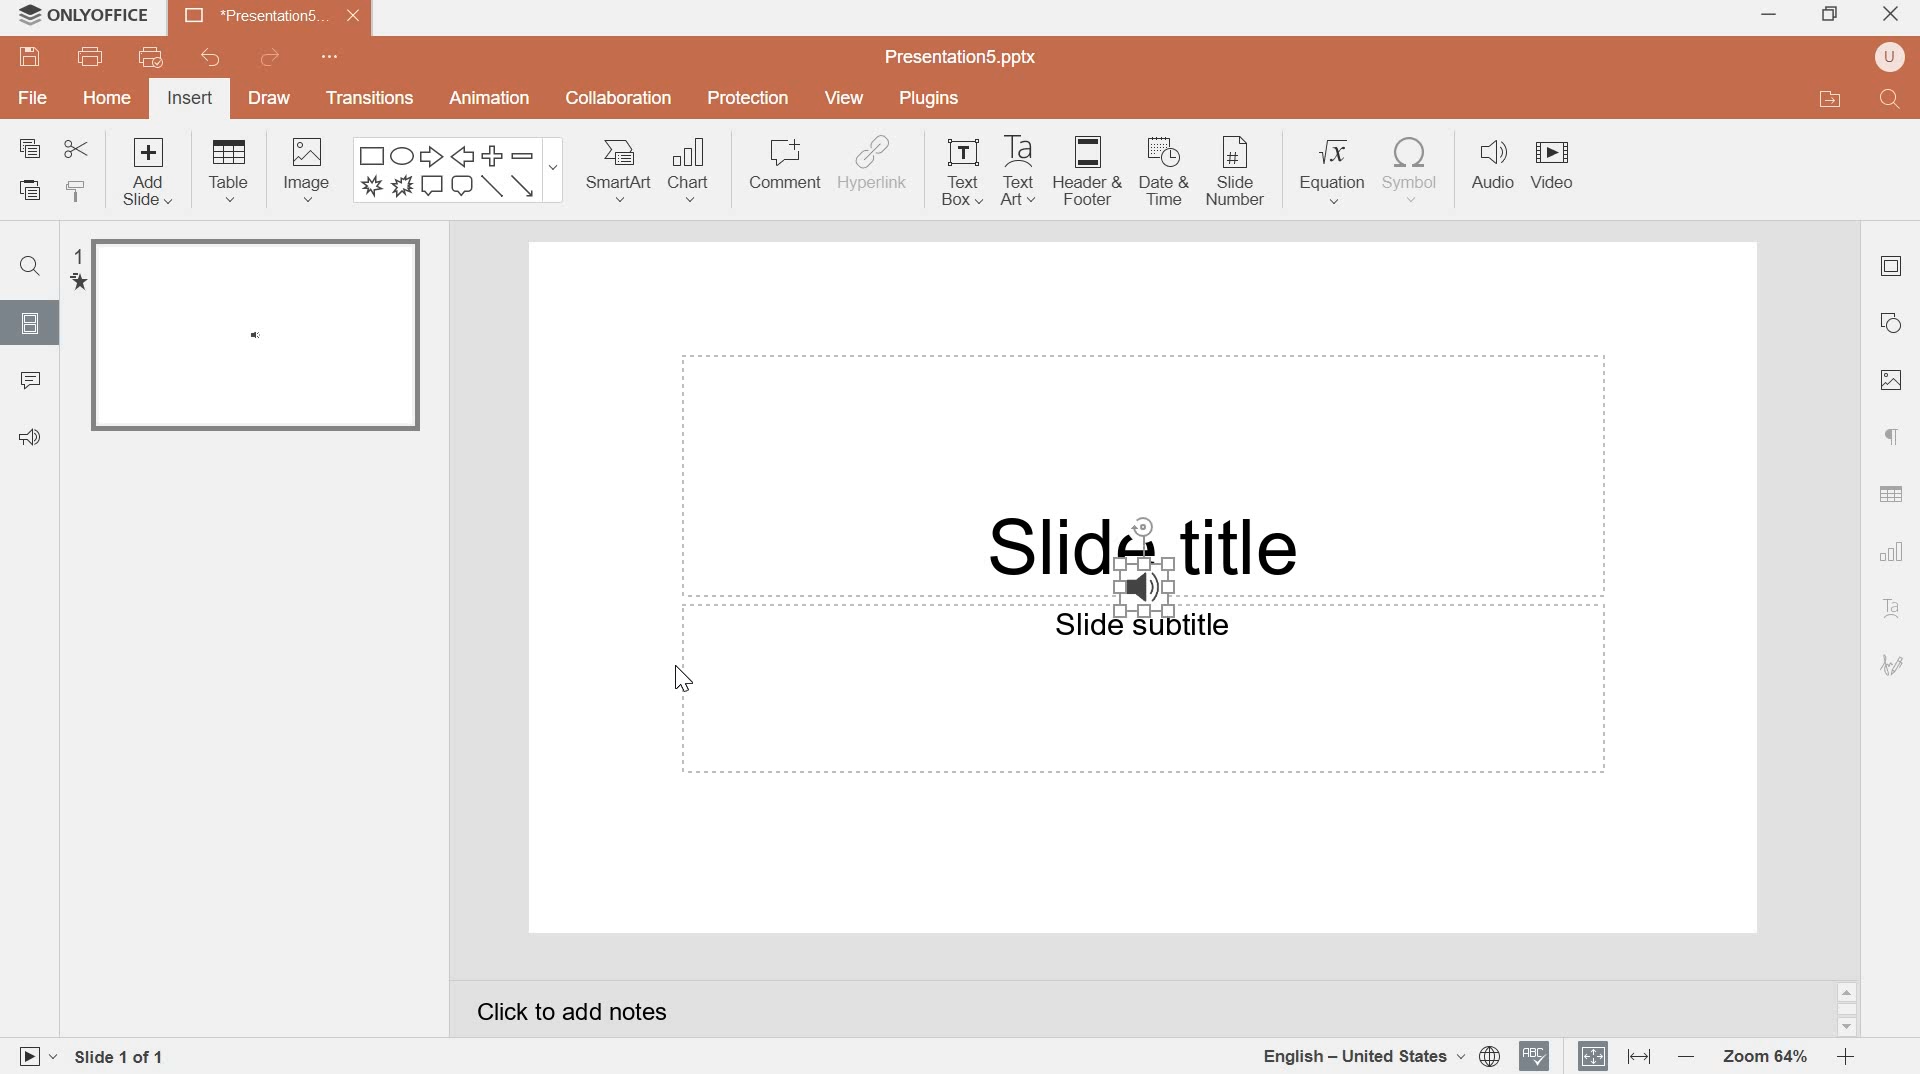 The height and width of the screenshot is (1074, 1920). What do you see at coordinates (1889, 324) in the screenshot?
I see `shape settings` at bounding box center [1889, 324].